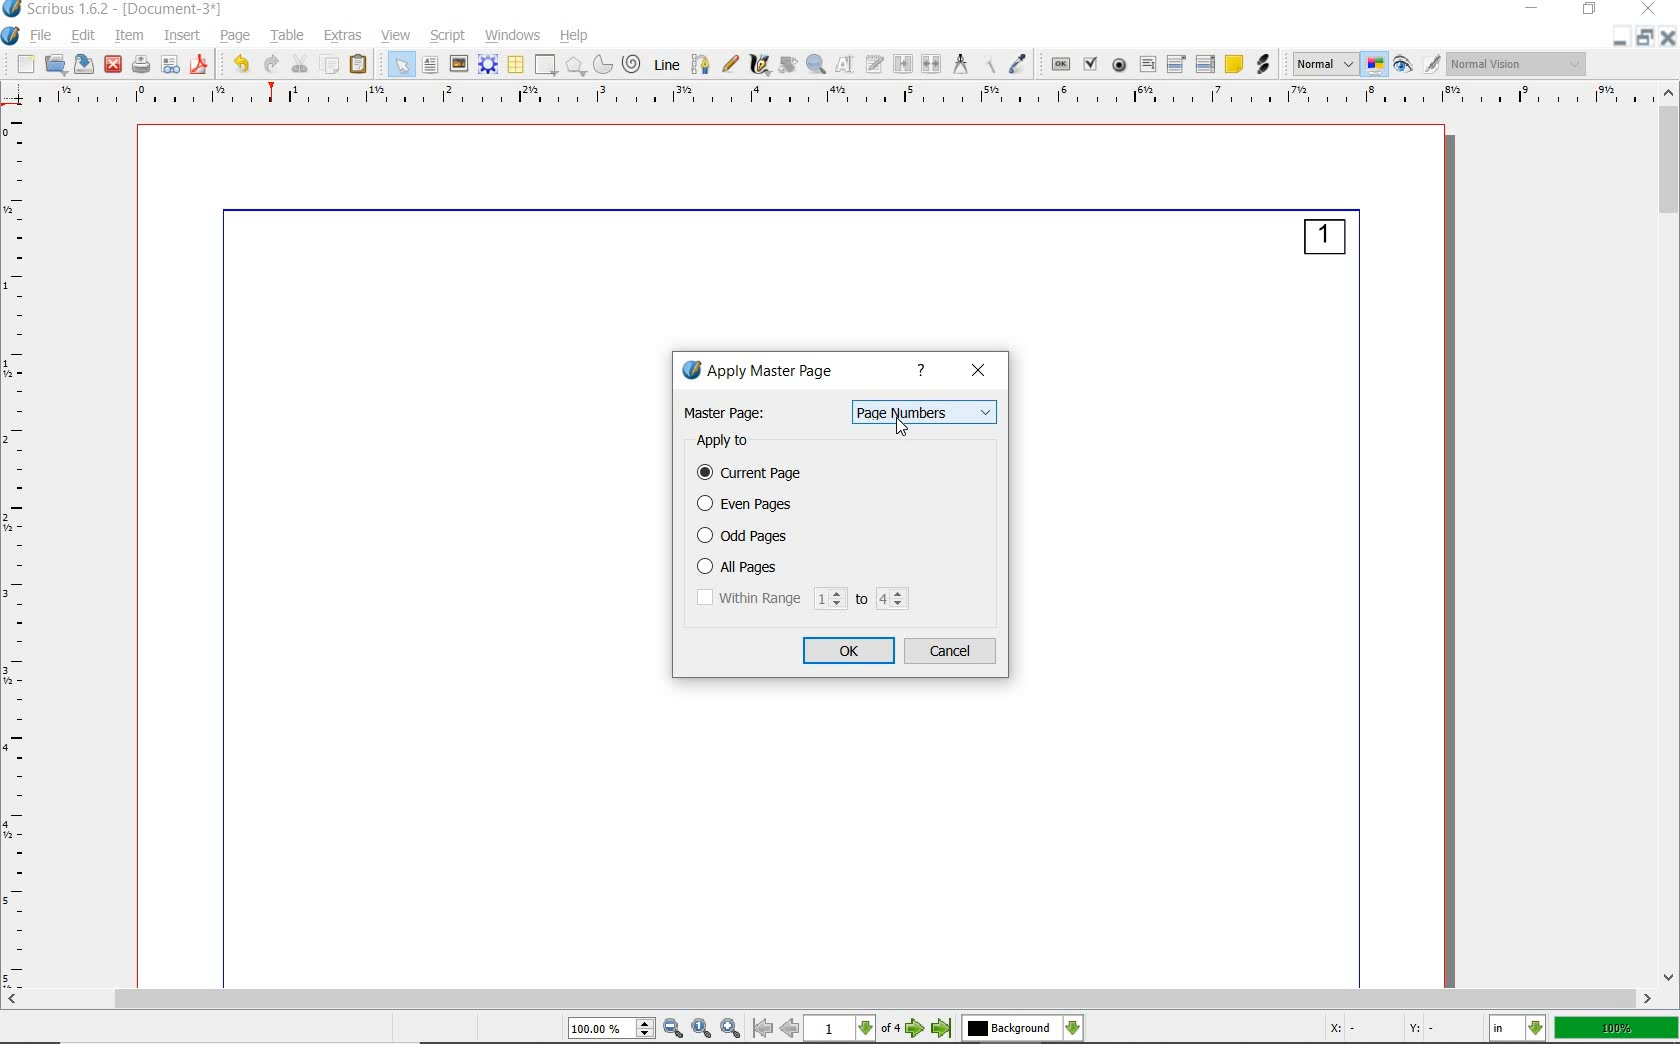 The image size is (1680, 1044). What do you see at coordinates (458, 66) in the screenshot?
I see `image frame` at bounding box center [458, 66].